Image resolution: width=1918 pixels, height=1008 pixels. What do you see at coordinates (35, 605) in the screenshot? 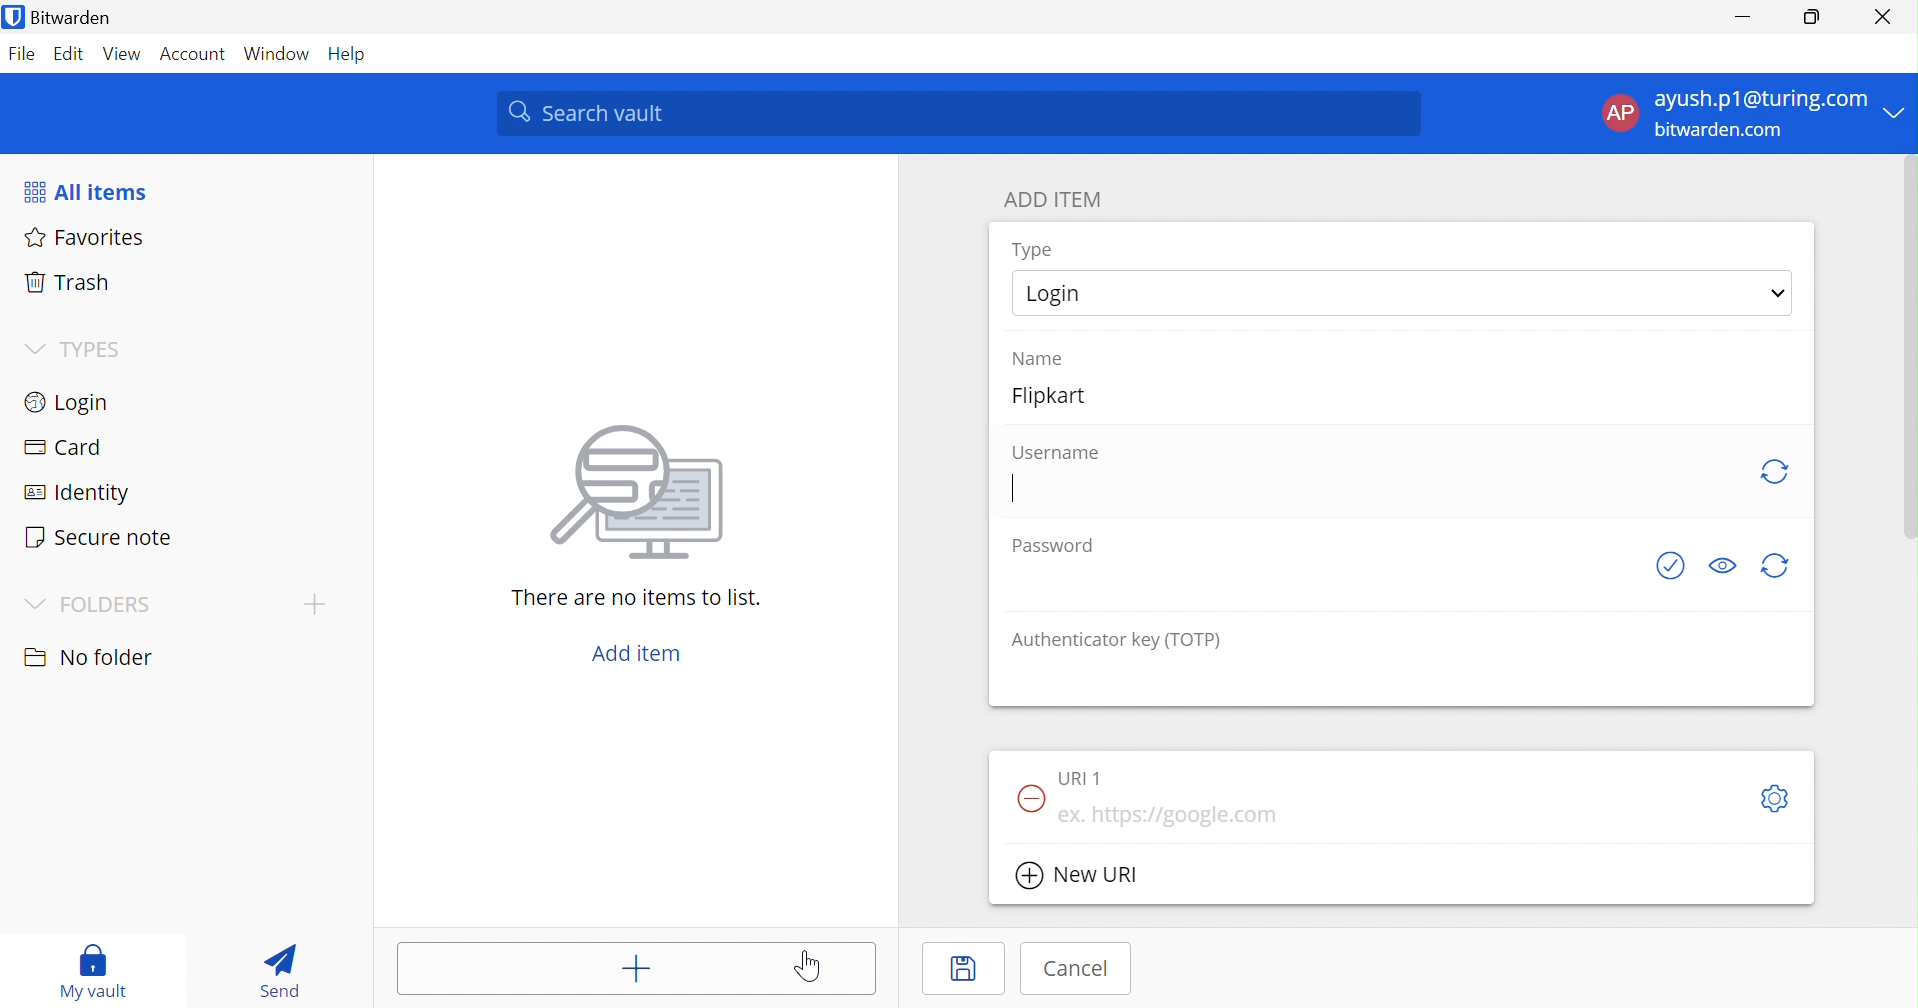
I see `Drop Down` at bounding box center [35, 605].